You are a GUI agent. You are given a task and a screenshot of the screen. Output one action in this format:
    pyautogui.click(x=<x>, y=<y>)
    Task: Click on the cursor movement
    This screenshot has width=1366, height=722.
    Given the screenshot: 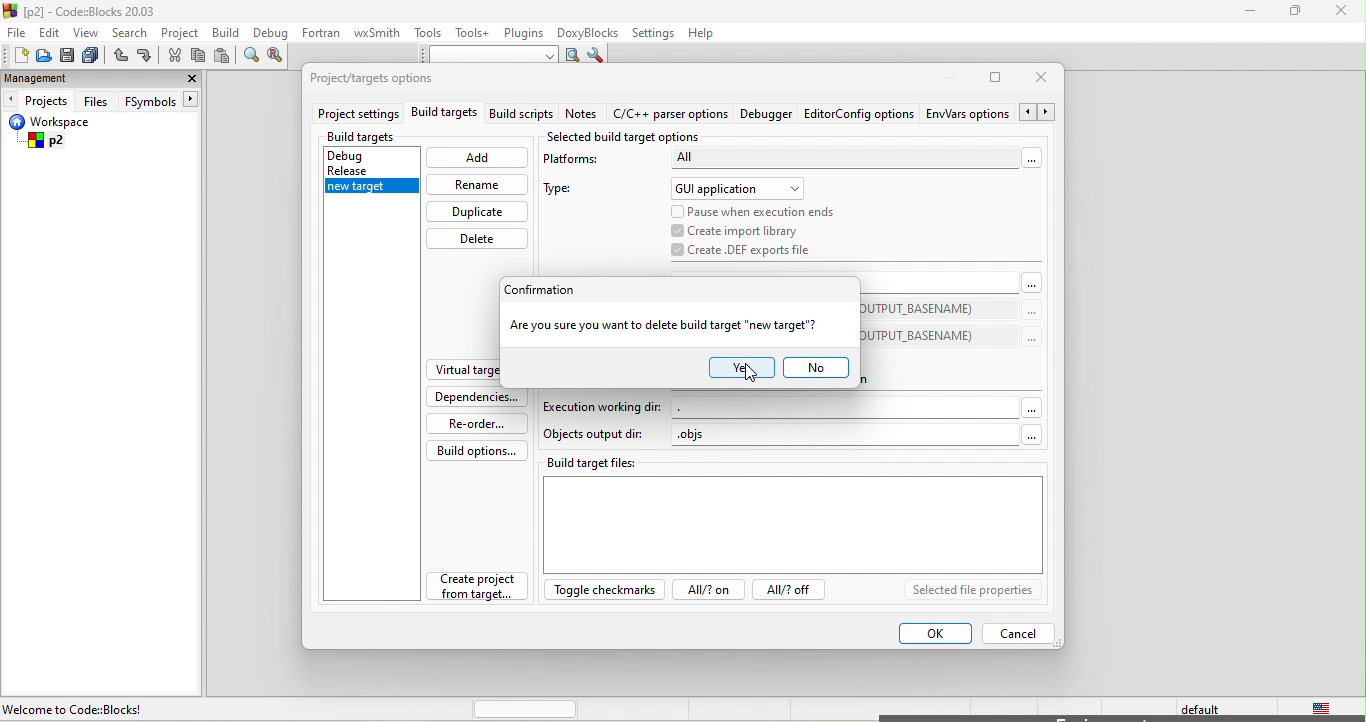 What is the action you would take?
    pyautogui.click(x=752, y=374)
    